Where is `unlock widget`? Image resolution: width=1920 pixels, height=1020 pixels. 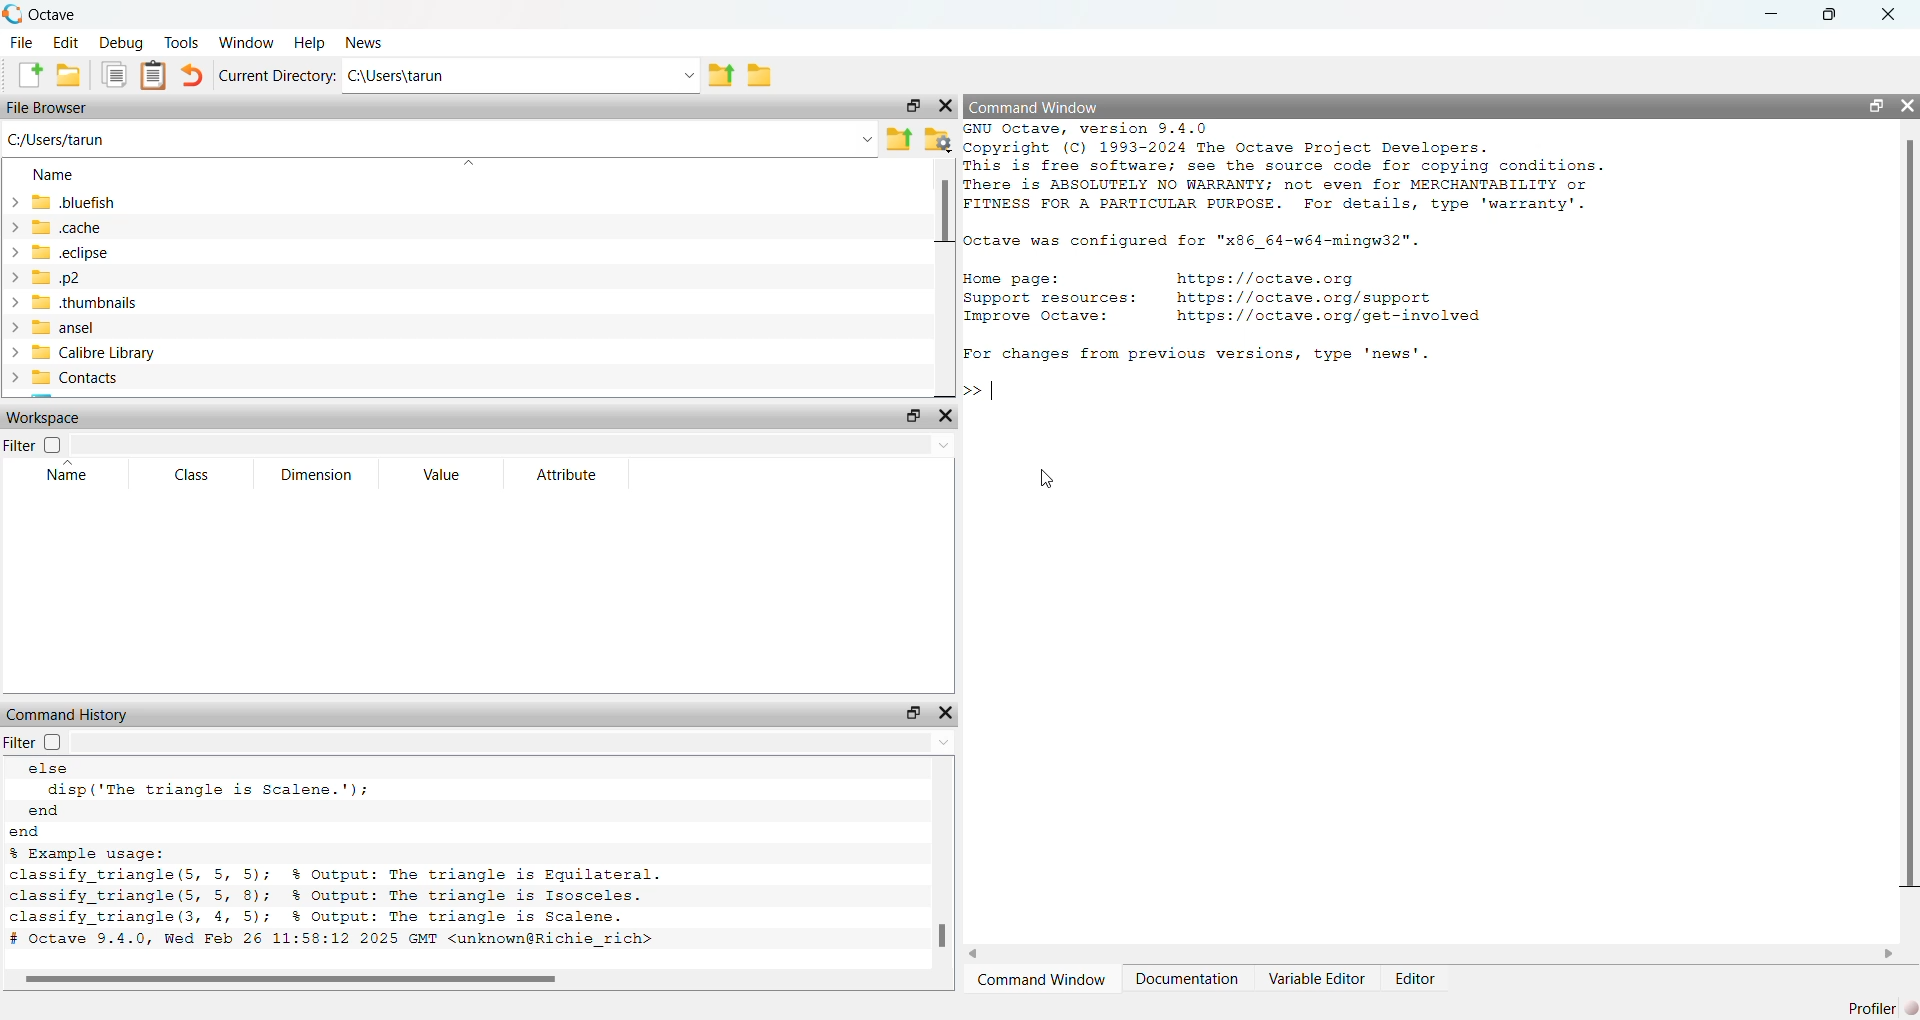
unlock widget is located at coordinates (1870, 104).